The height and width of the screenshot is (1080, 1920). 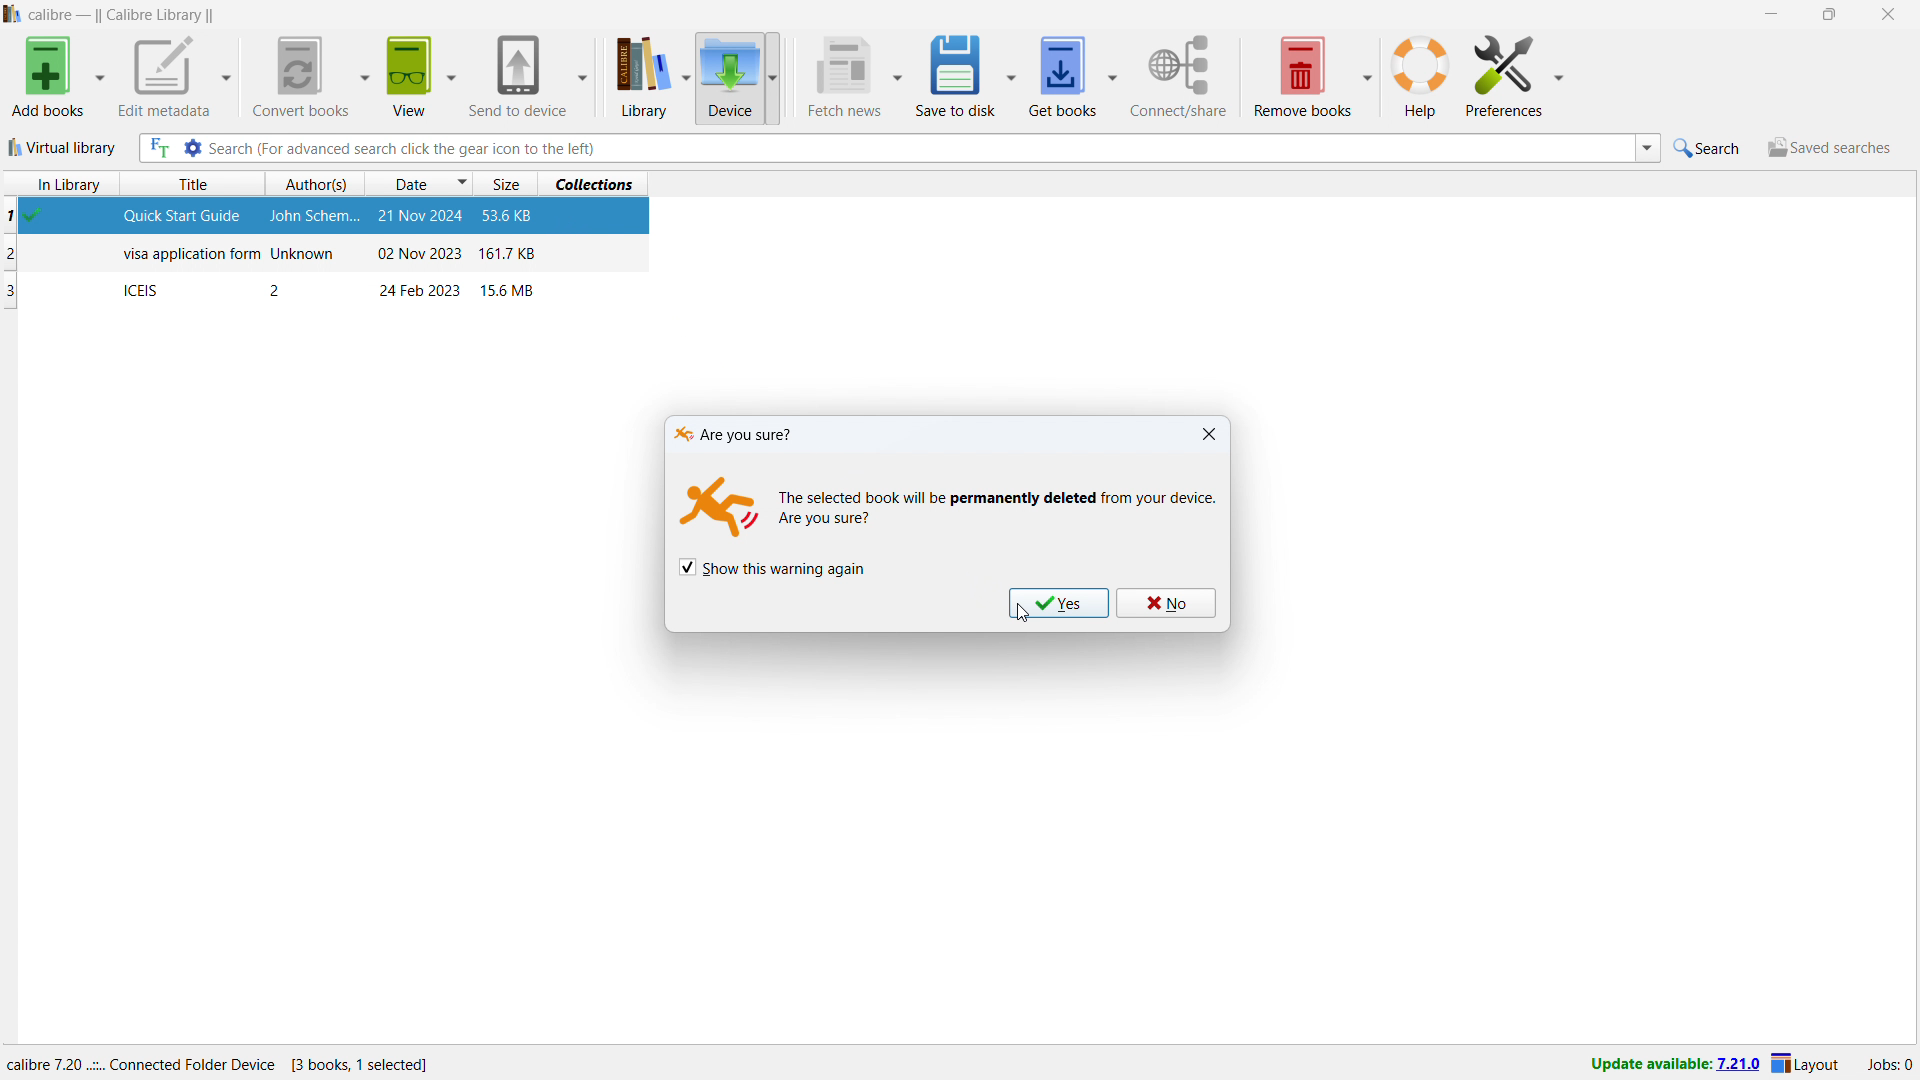 I want to click on maximize, so click(x=1827, y=15).